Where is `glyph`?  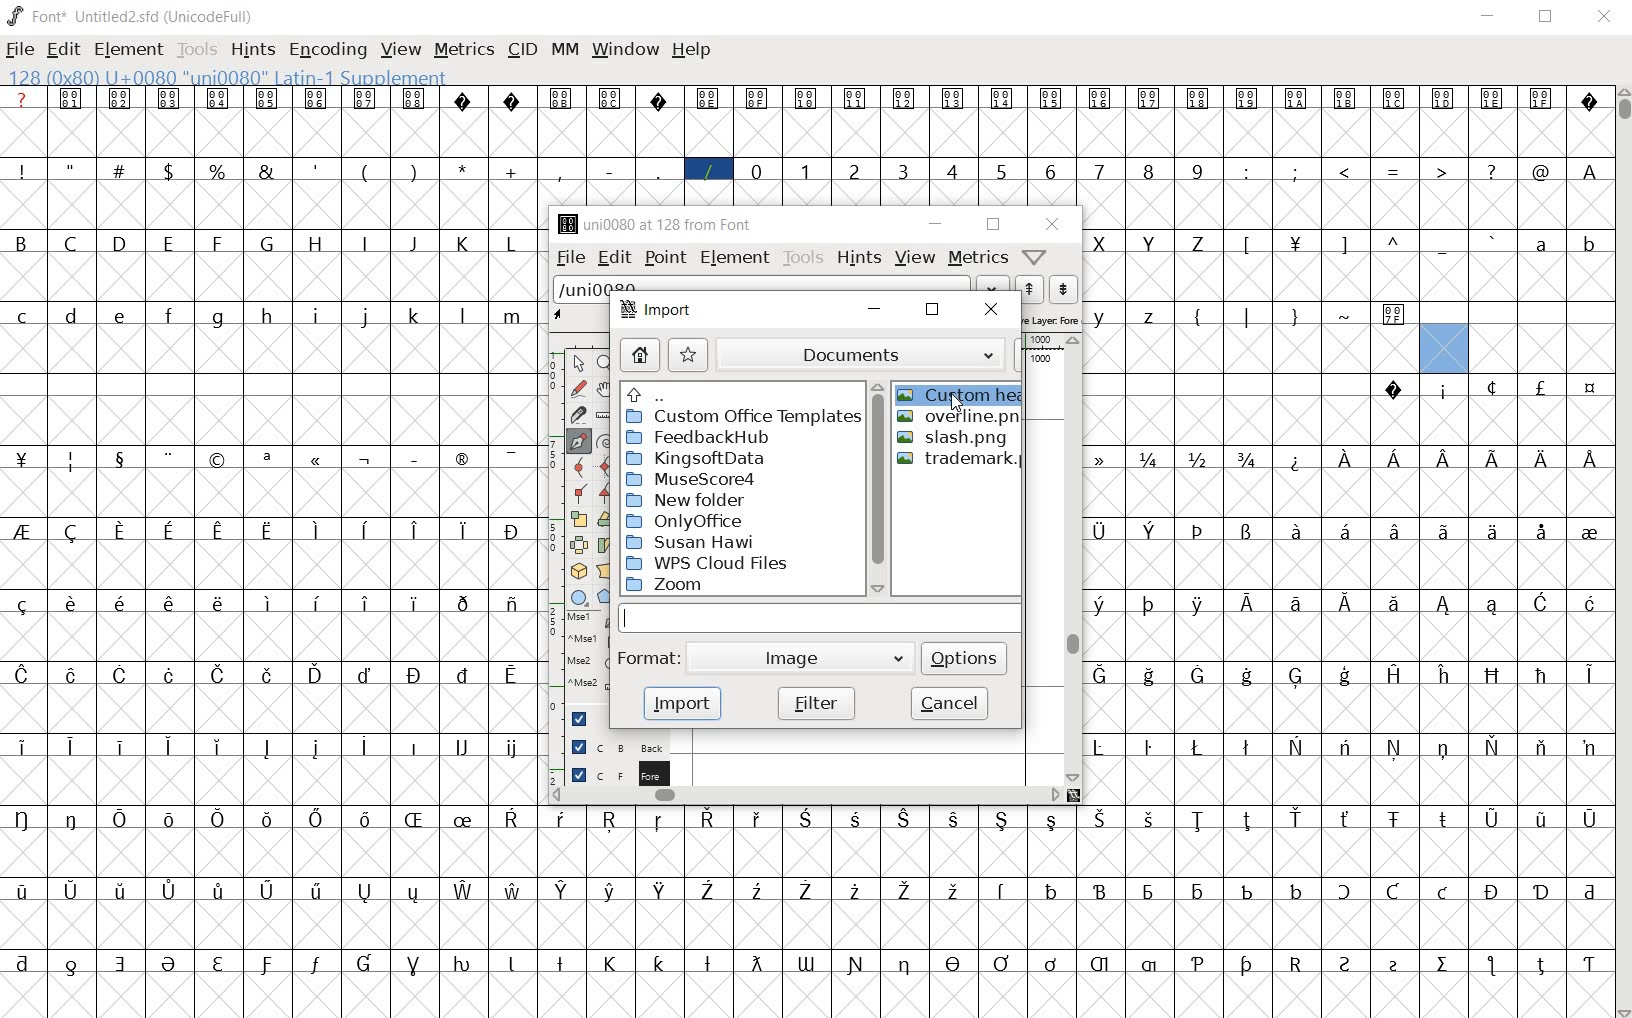
glyph is located at coordinates (1491, 171).